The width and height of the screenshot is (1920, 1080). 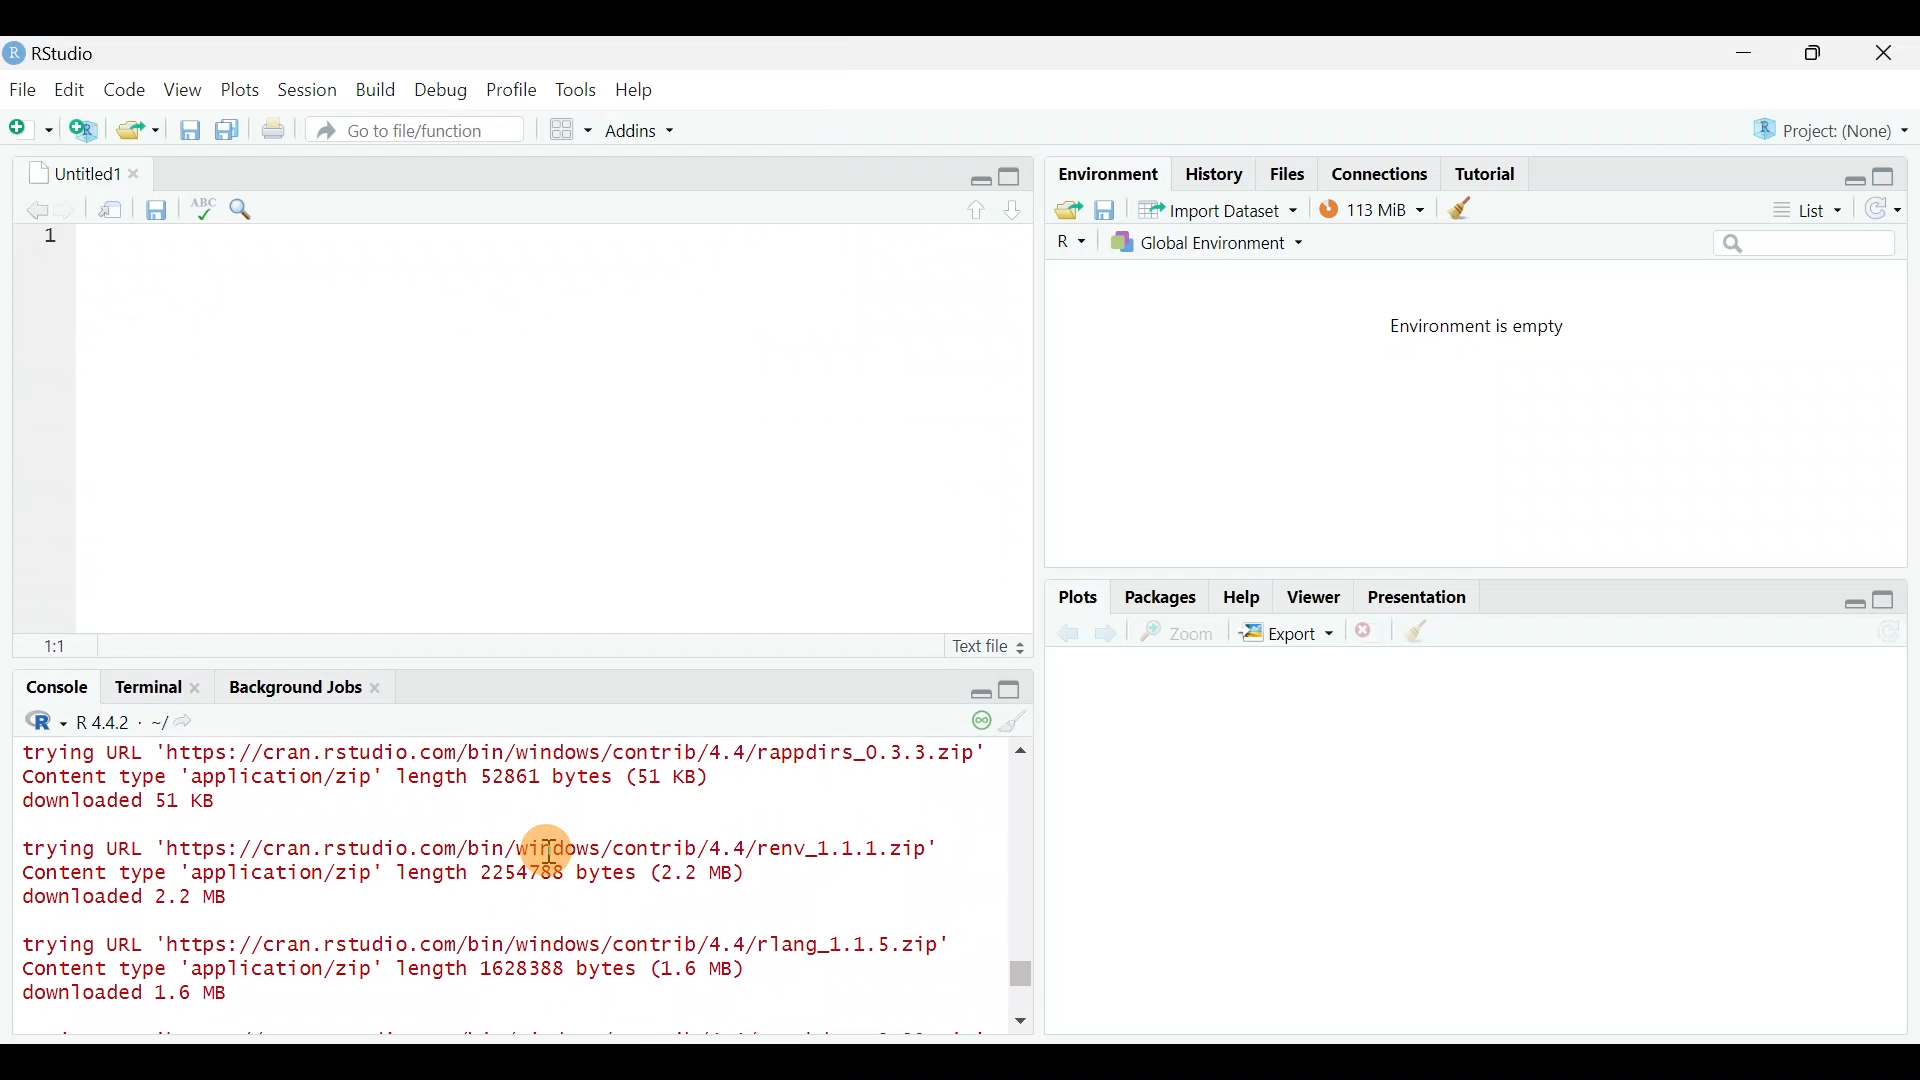 What do you see at coordinates (68, 208) in the screenshot?
I see `go forward to next source location` at bounding box center [68, 208].